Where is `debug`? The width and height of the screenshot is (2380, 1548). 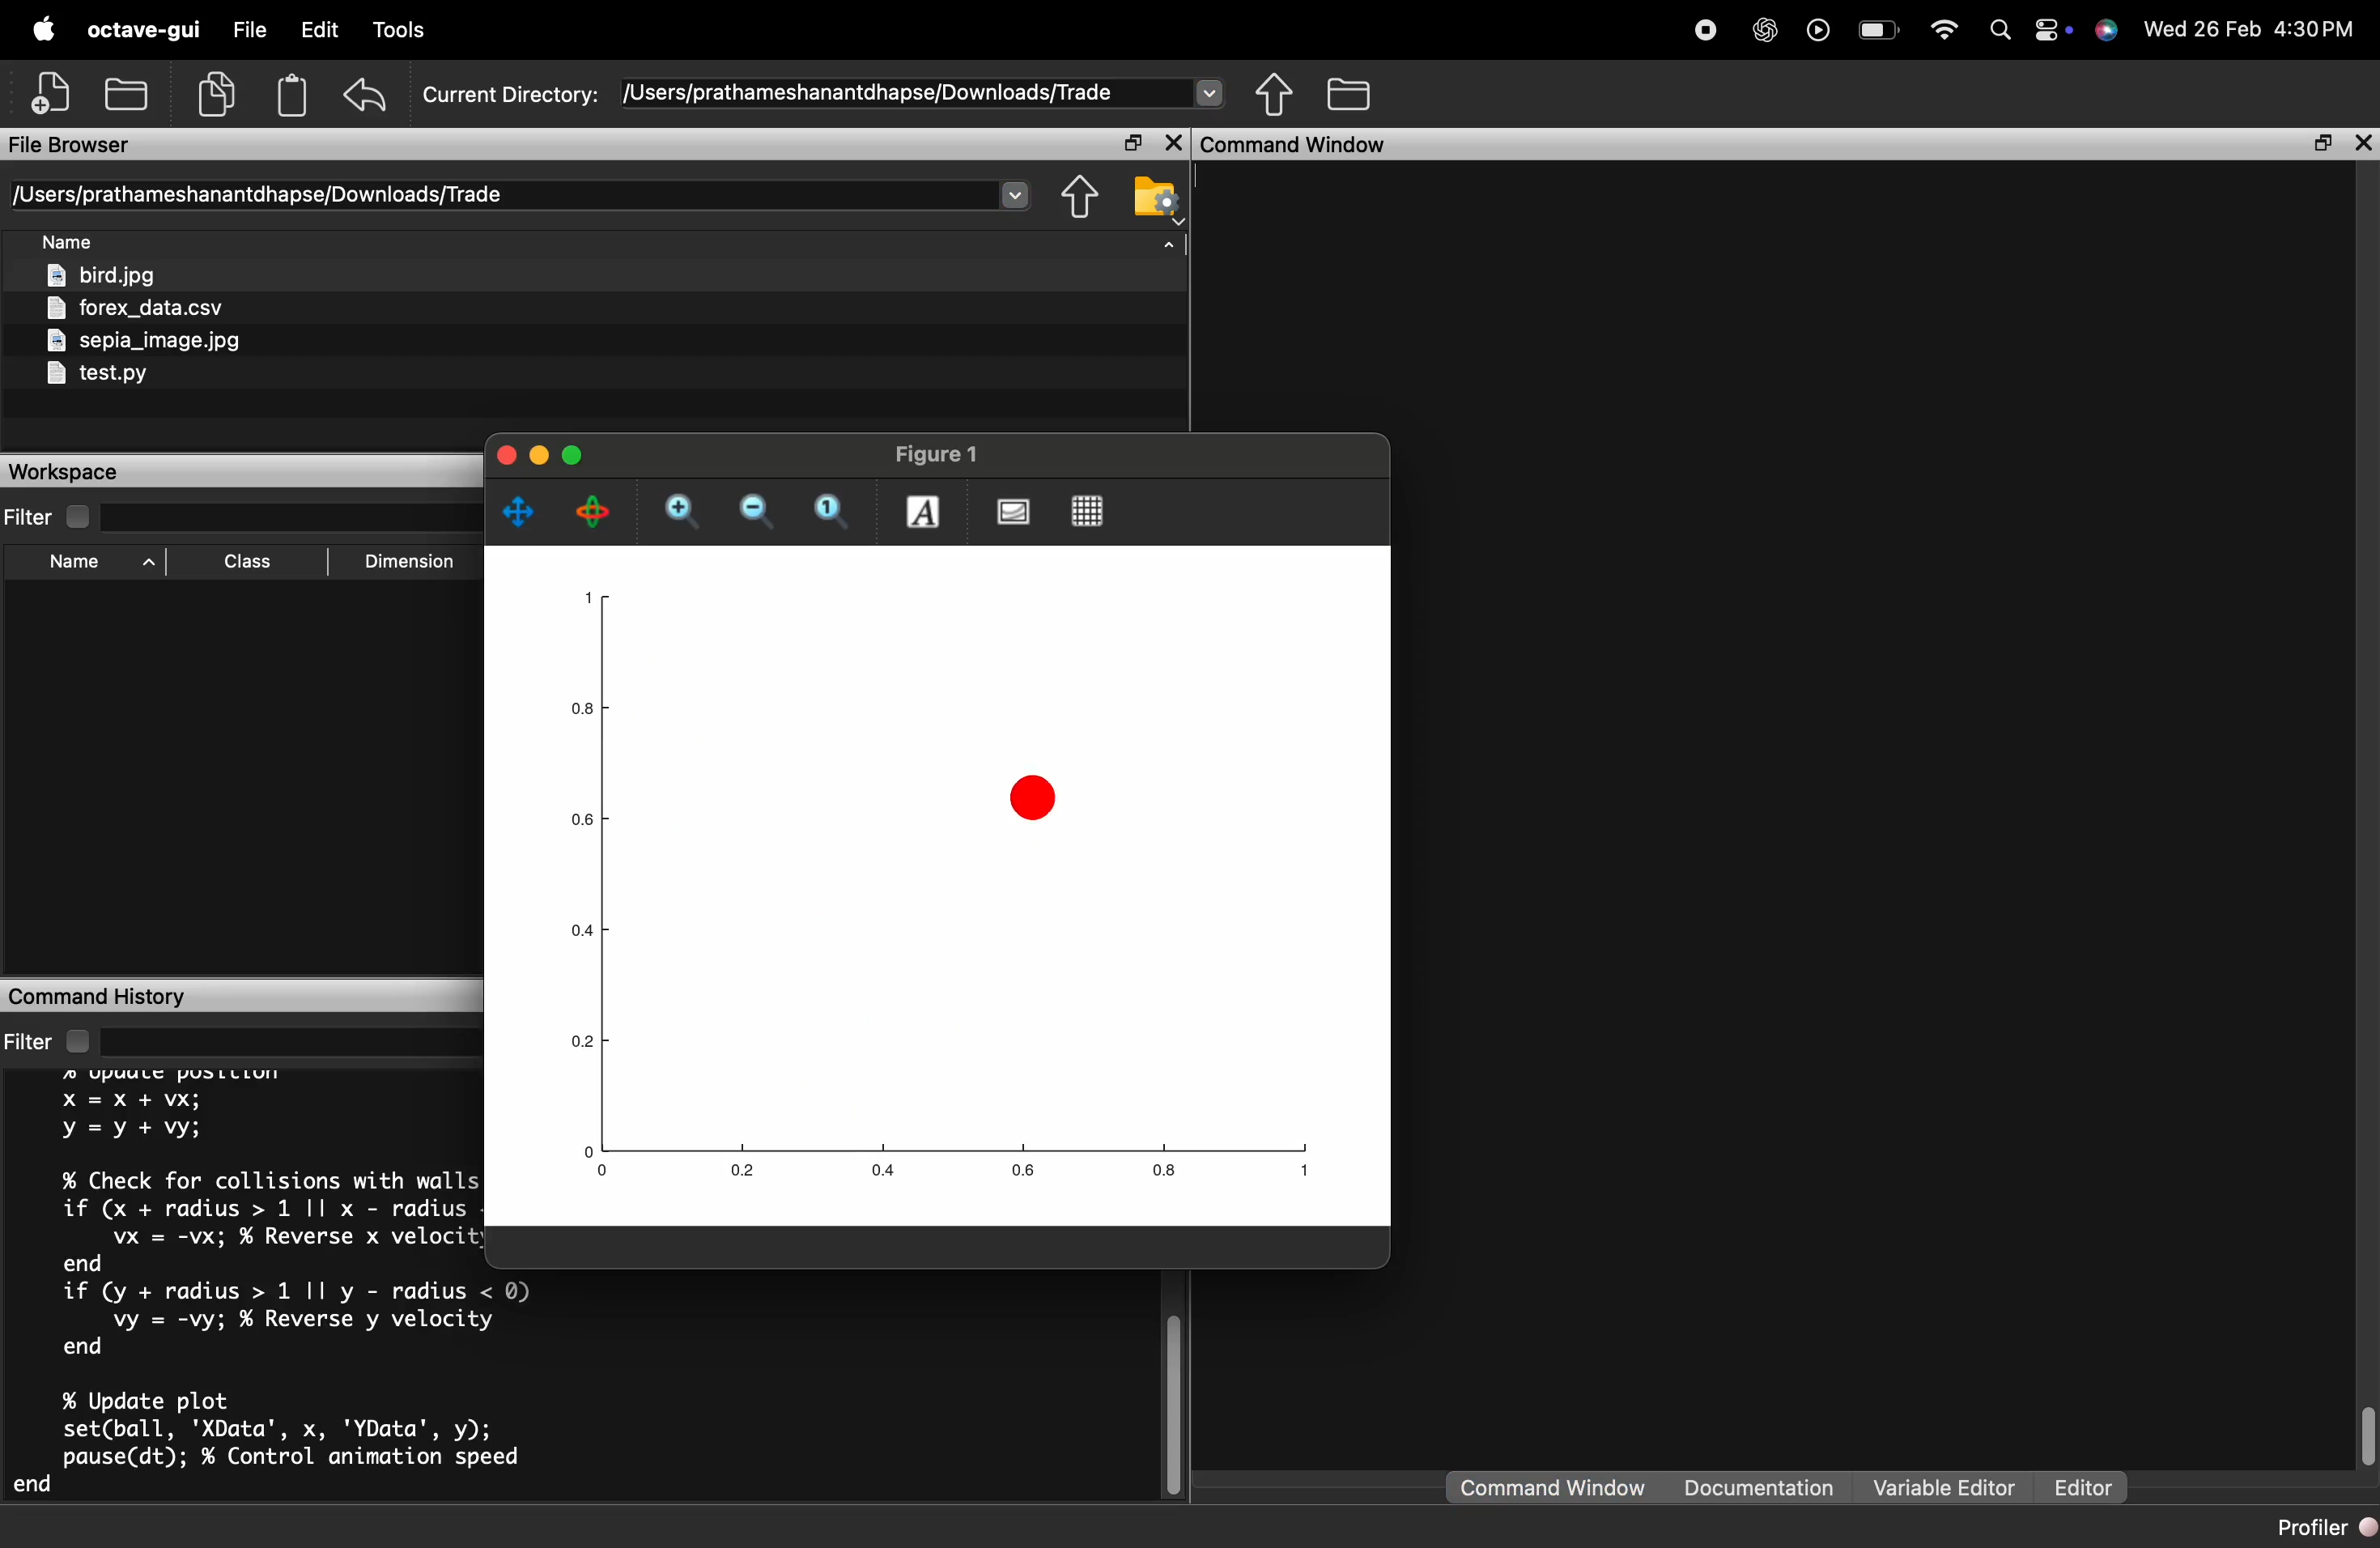
debug is located at coordinates (407, 31).